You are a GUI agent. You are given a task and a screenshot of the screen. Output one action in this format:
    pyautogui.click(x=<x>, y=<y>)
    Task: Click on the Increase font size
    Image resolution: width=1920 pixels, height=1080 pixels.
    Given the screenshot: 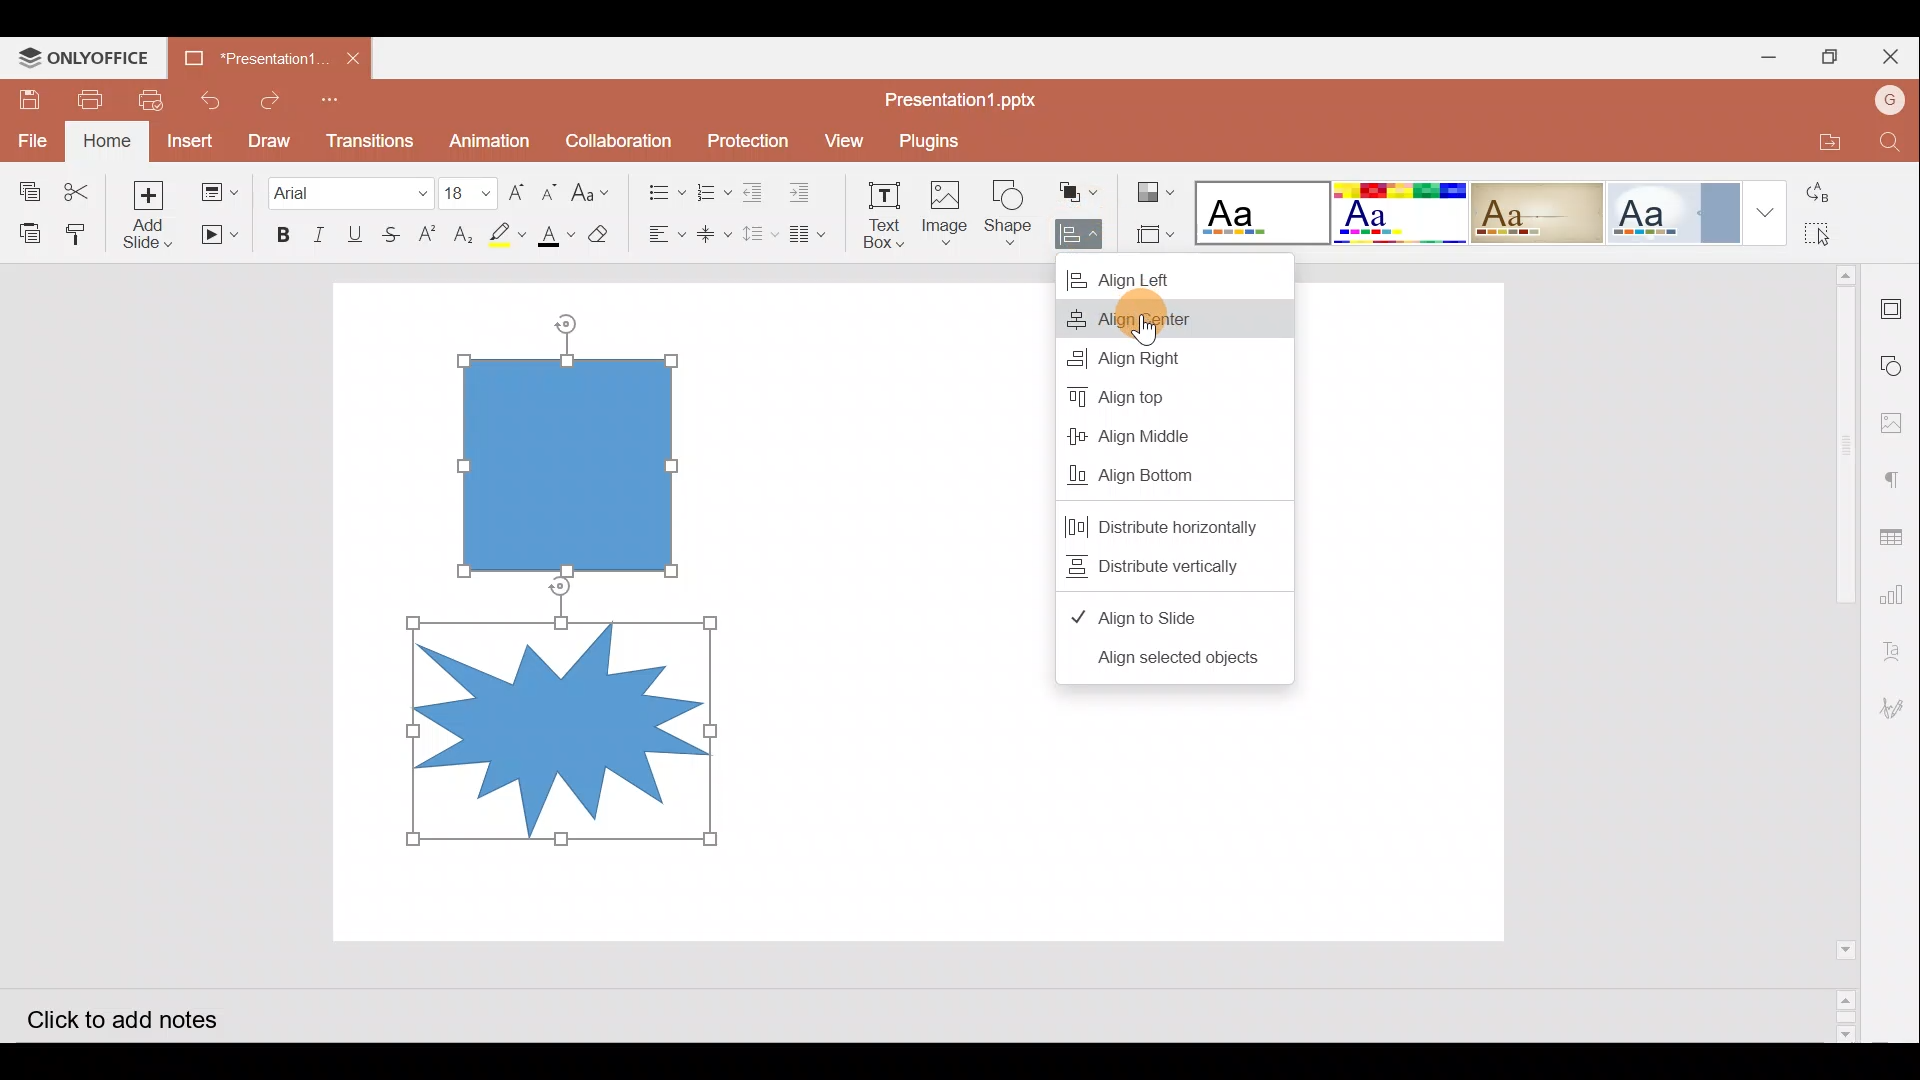 What is the action you would take?
    pyautogui.click(x=514, y=186)
    